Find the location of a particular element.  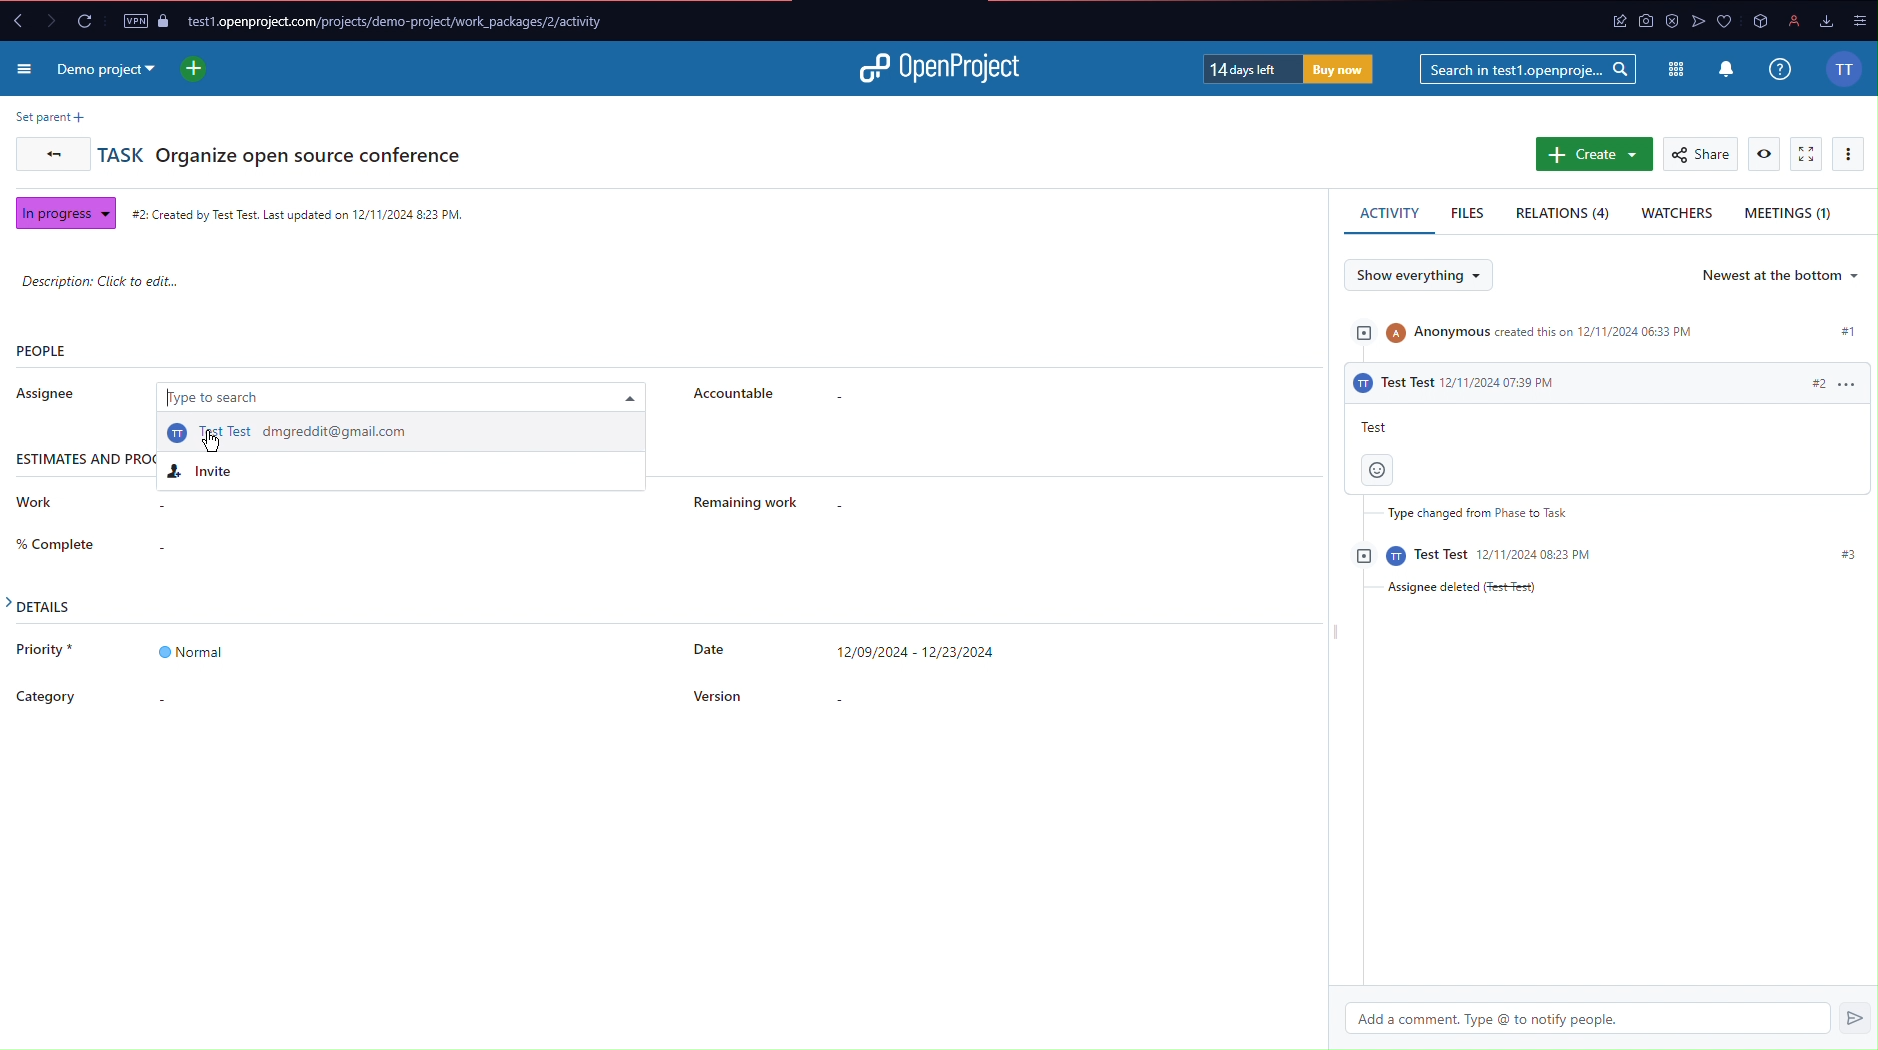

Test is located at coordinates (401, 431).